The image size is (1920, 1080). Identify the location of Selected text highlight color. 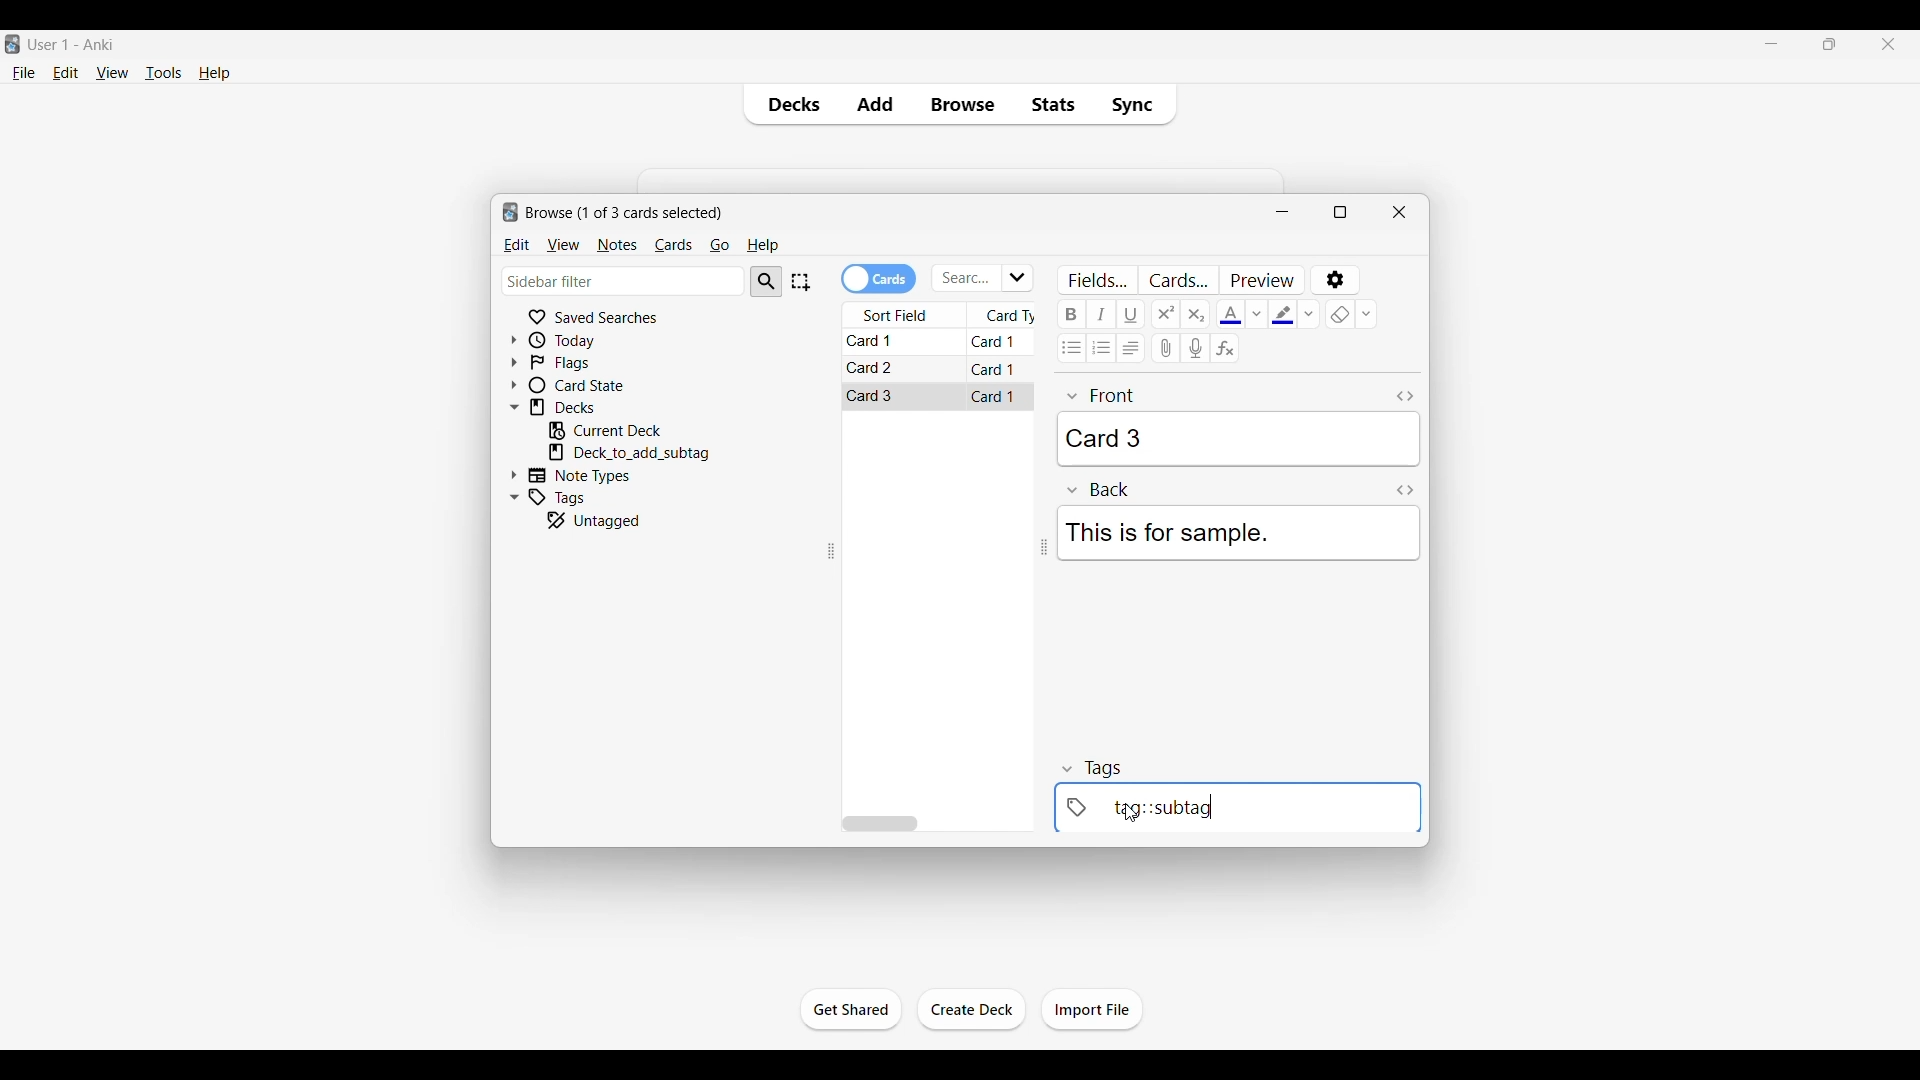
(1283, 314).